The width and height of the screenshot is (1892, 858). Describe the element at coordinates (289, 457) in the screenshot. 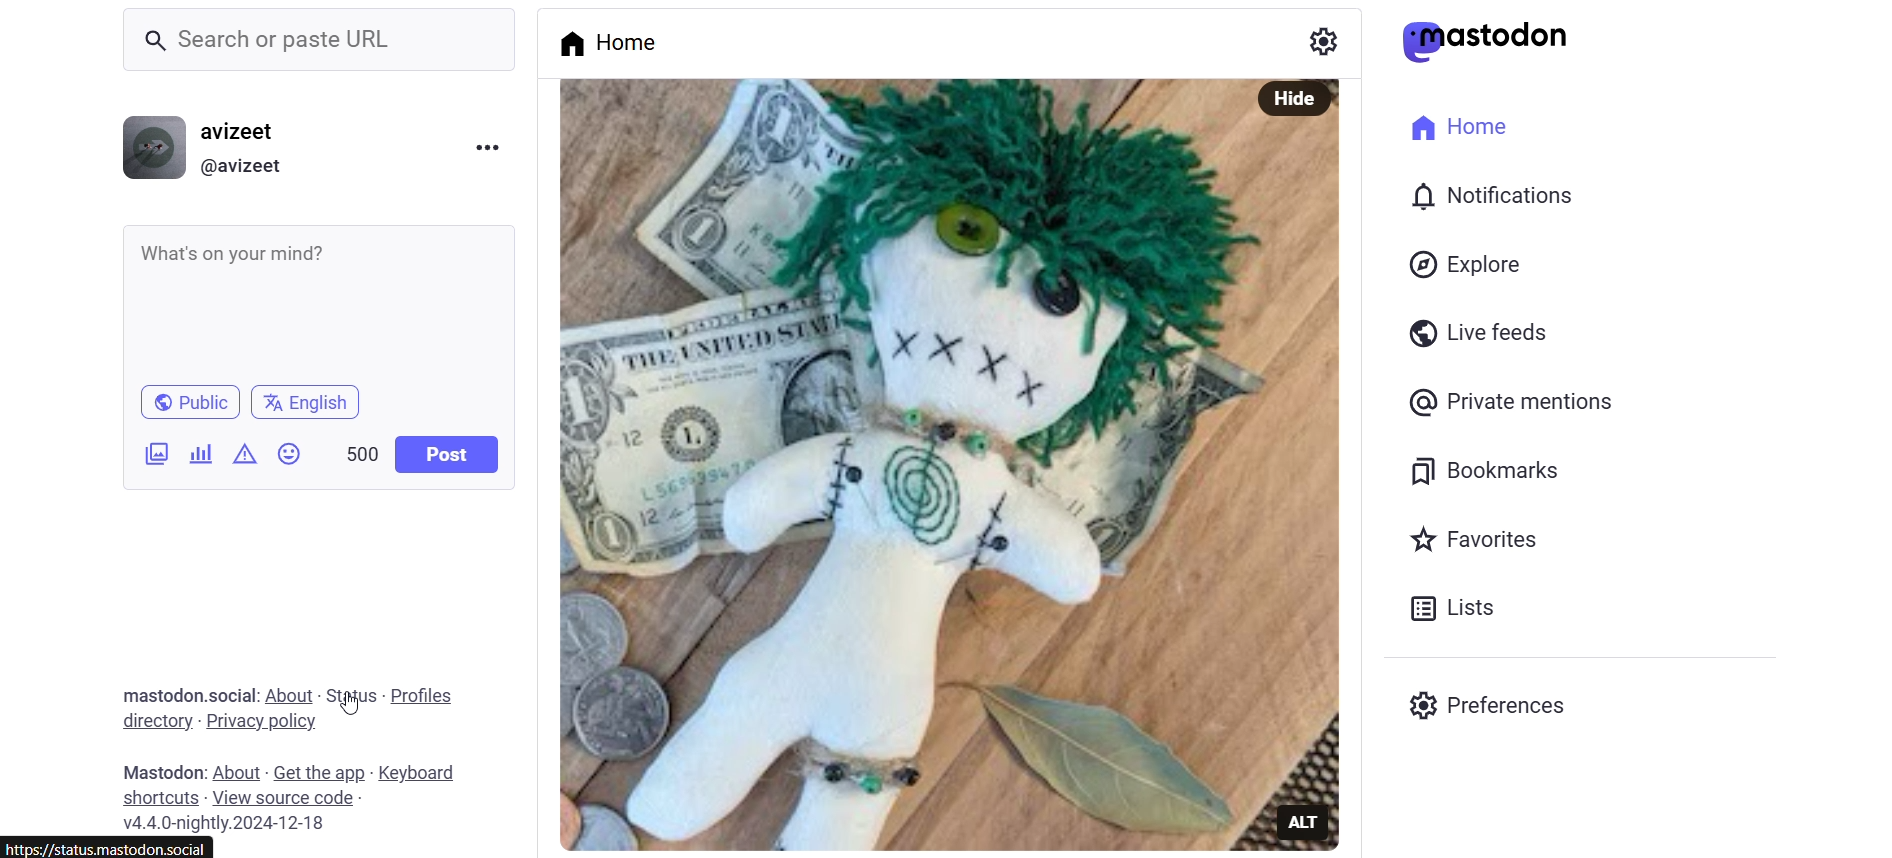

I see `emojis` at that location.